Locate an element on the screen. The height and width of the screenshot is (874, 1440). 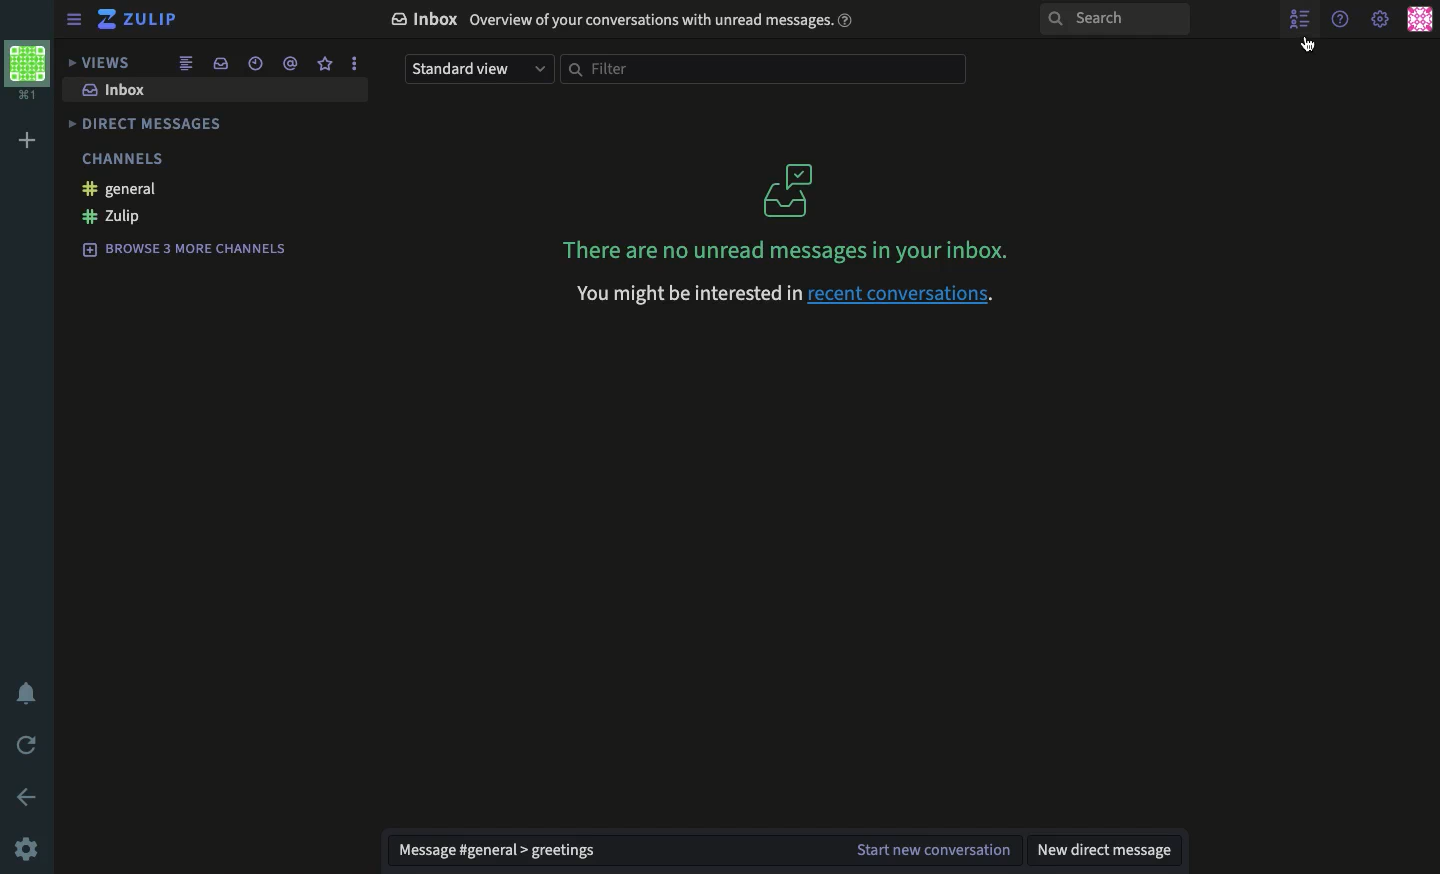
notification is located at coordinates (26, 691).